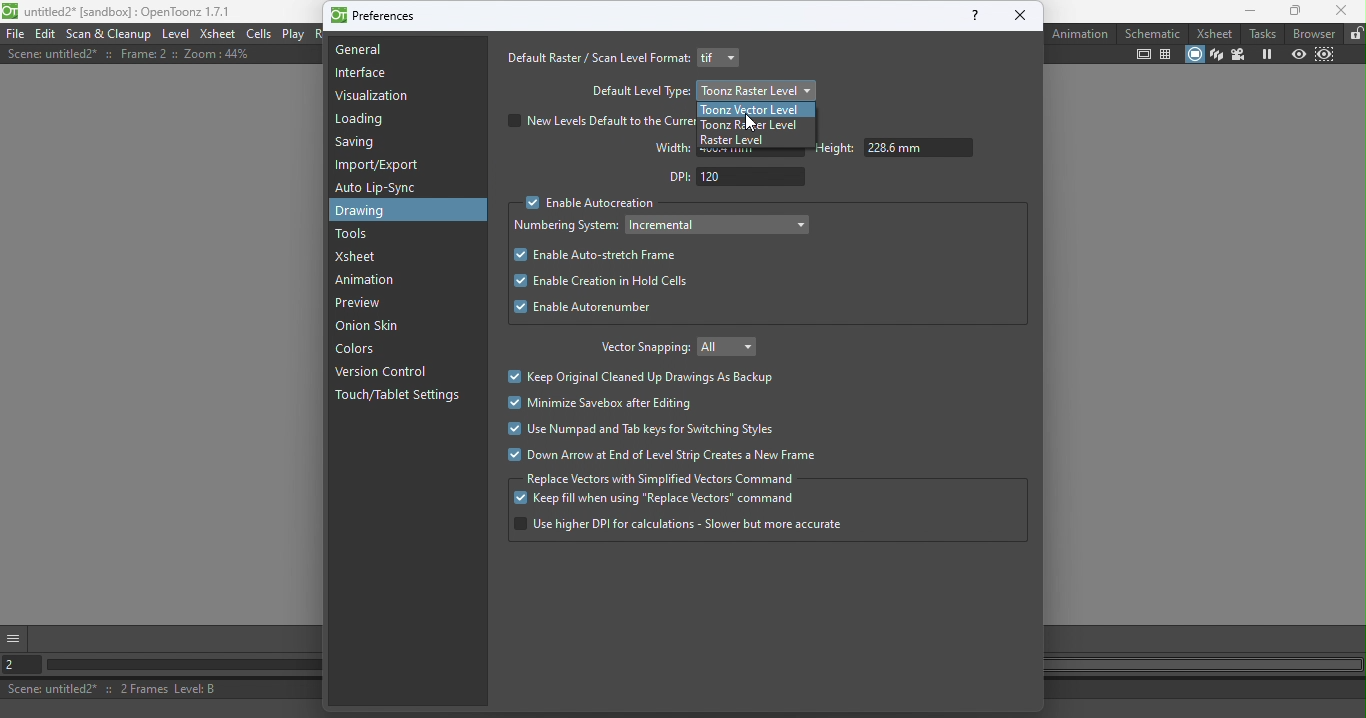 This screenshot has width=1366, height=718. What do you see at coordinates (1296, 56) in the screenshot?
I see `Preview` at bounding box center [1296, 56].